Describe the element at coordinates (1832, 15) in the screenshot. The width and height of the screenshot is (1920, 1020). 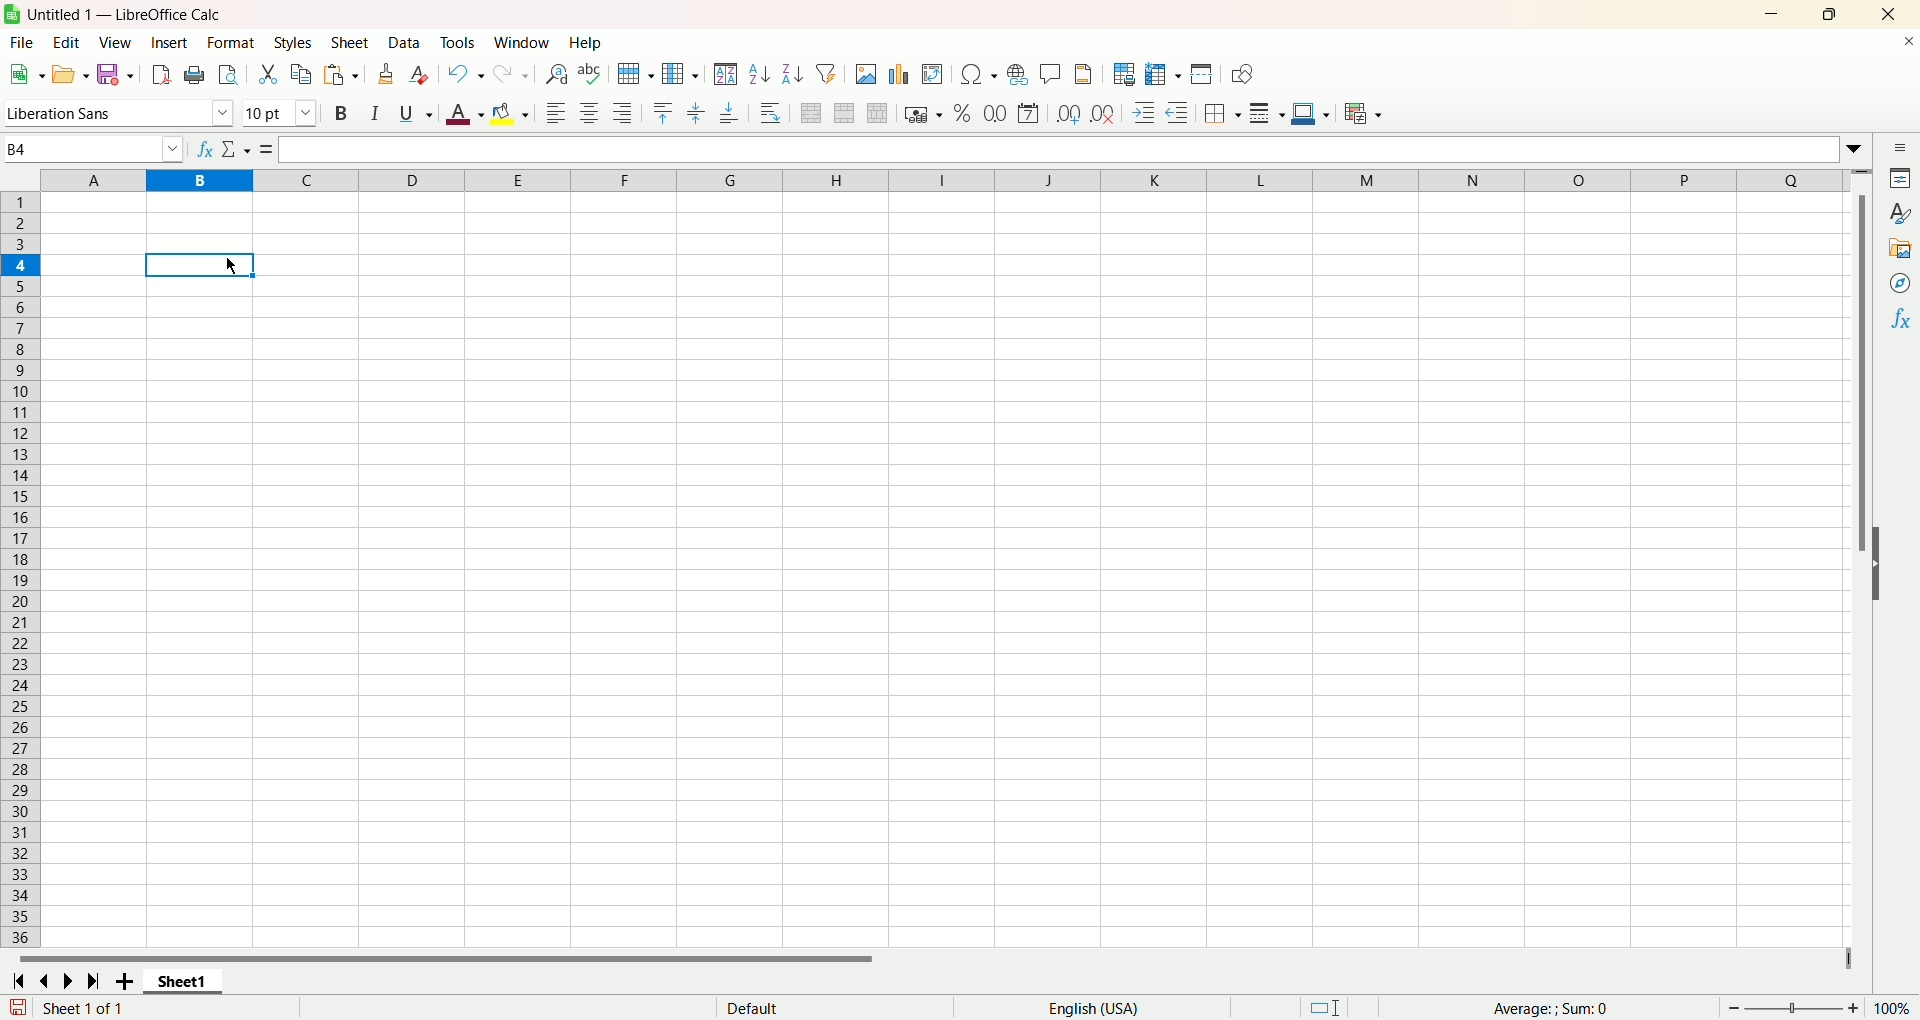
I see `maximize` at that location.